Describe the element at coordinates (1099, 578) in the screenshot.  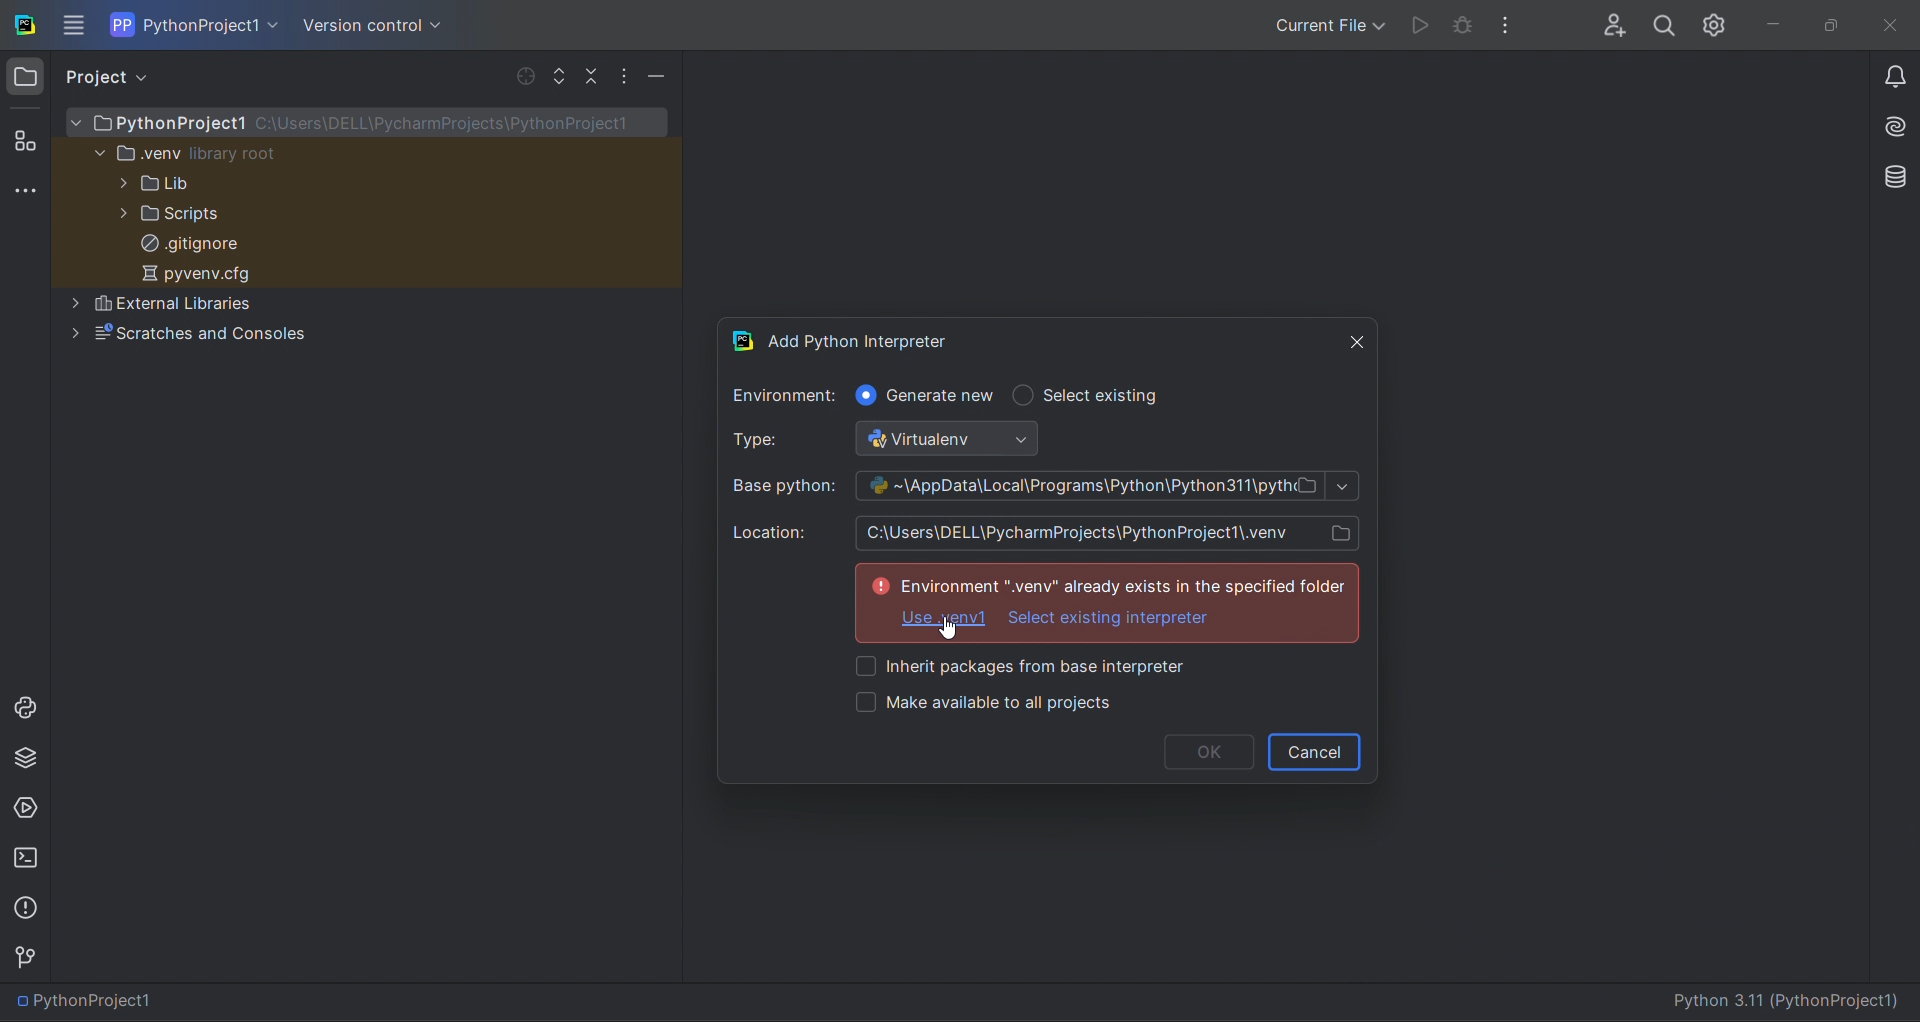
I see `Environment "venv" already exists in the specified folder` at that location.